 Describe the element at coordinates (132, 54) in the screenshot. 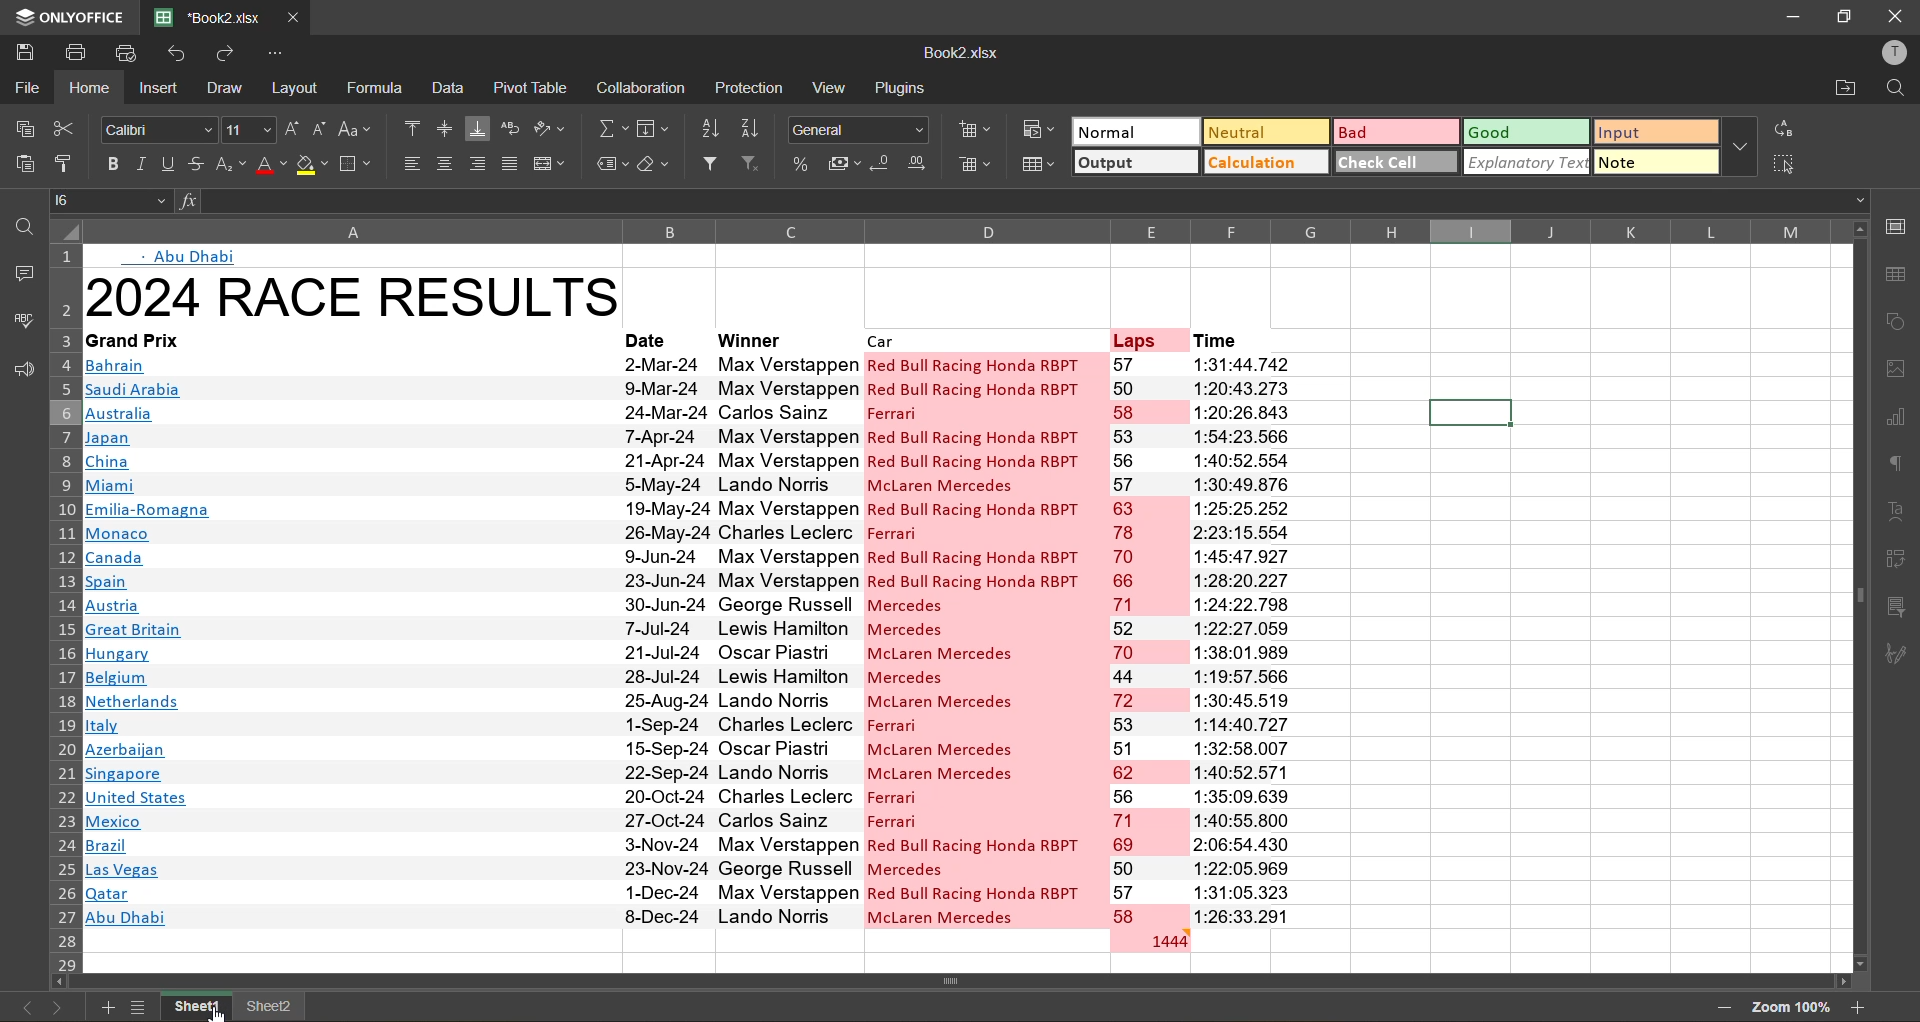

I see `quick print` at that location.